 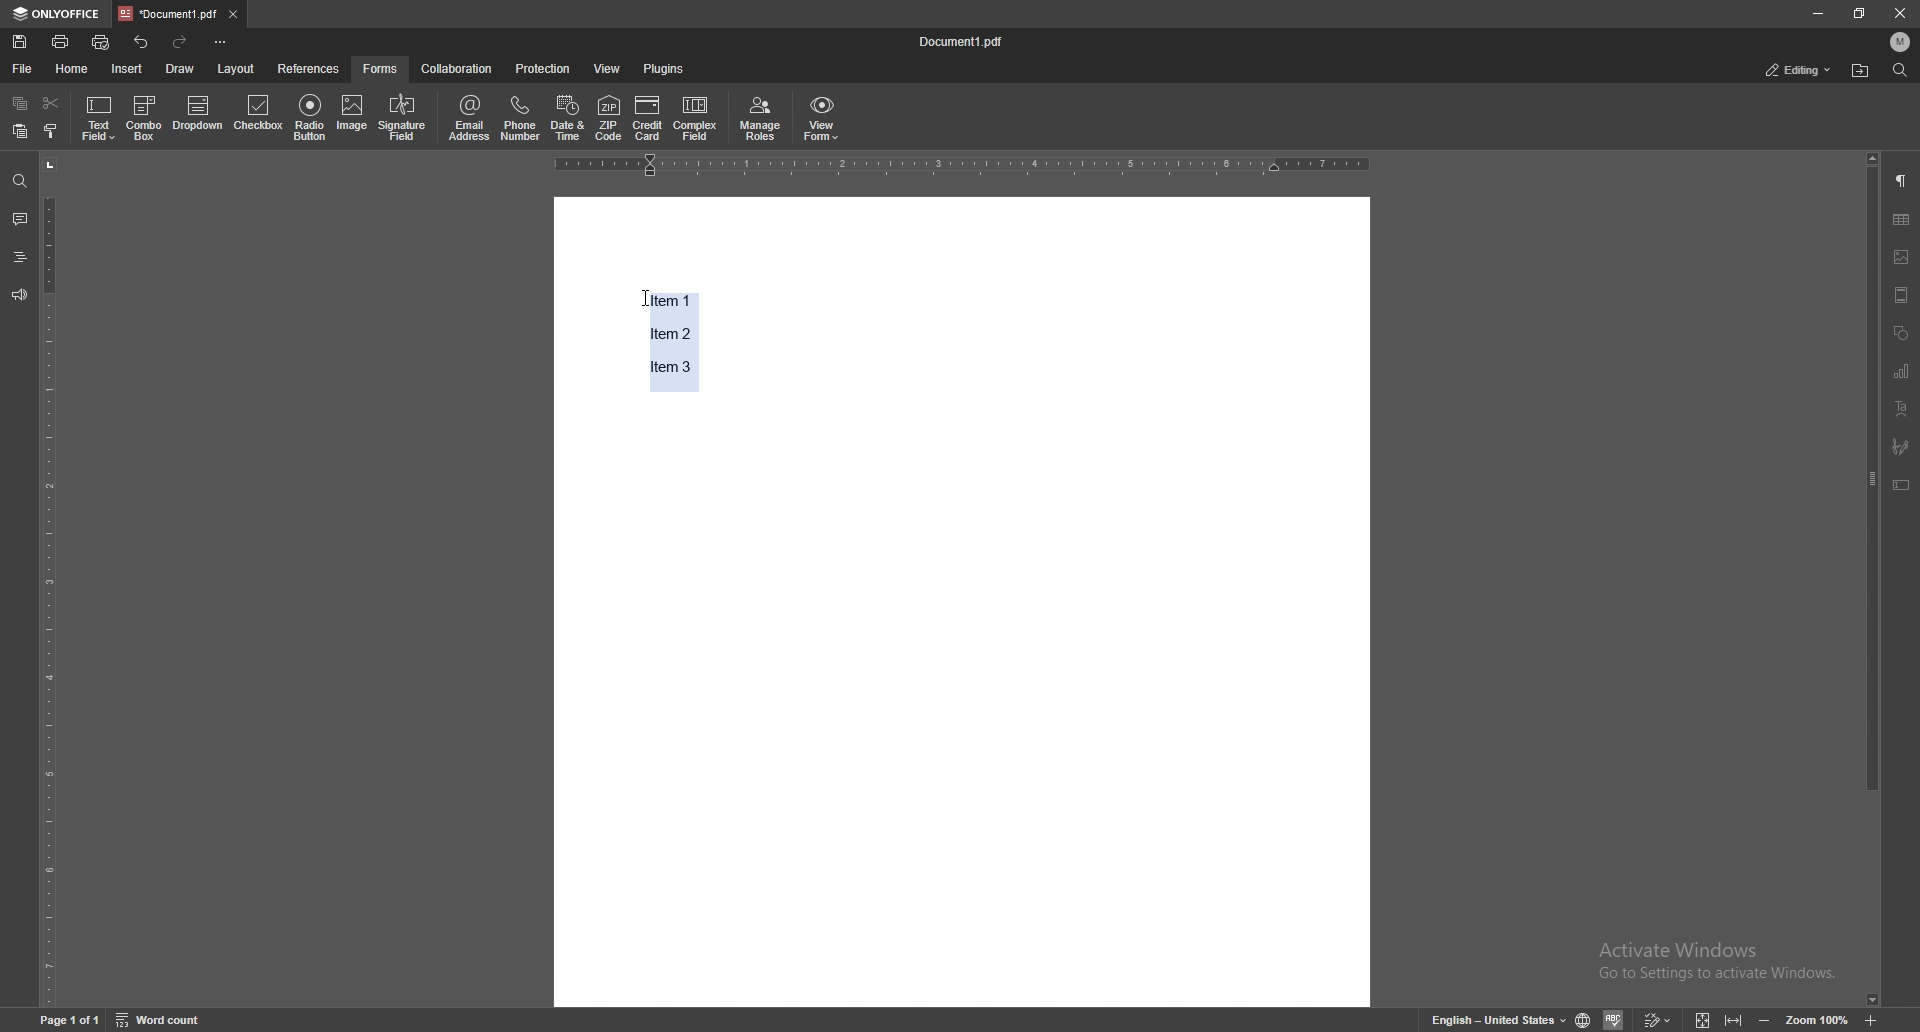 I want to click on change text language, so click(x=1497, y=1018).